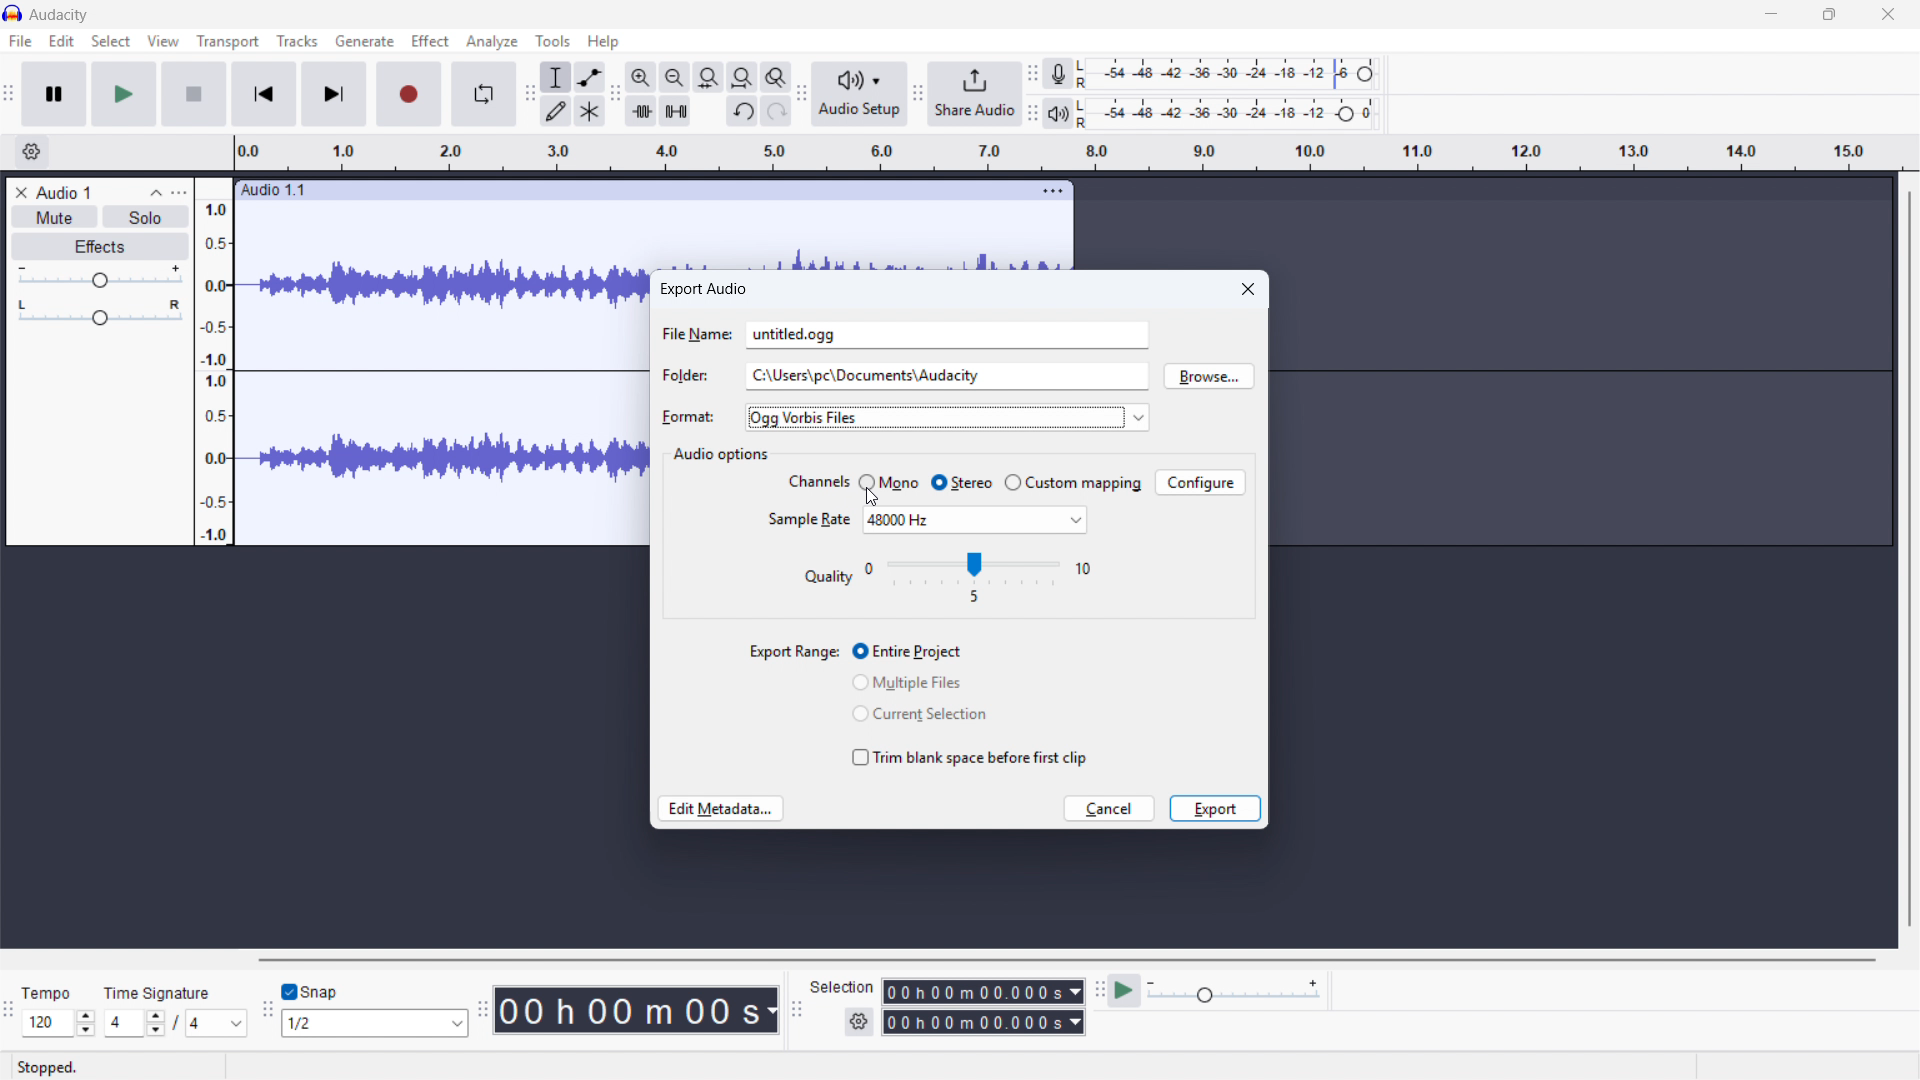  What do you see at coordinates (54, 93) in the screenshot?
I see `Pause` at bounding box center [54, 93].